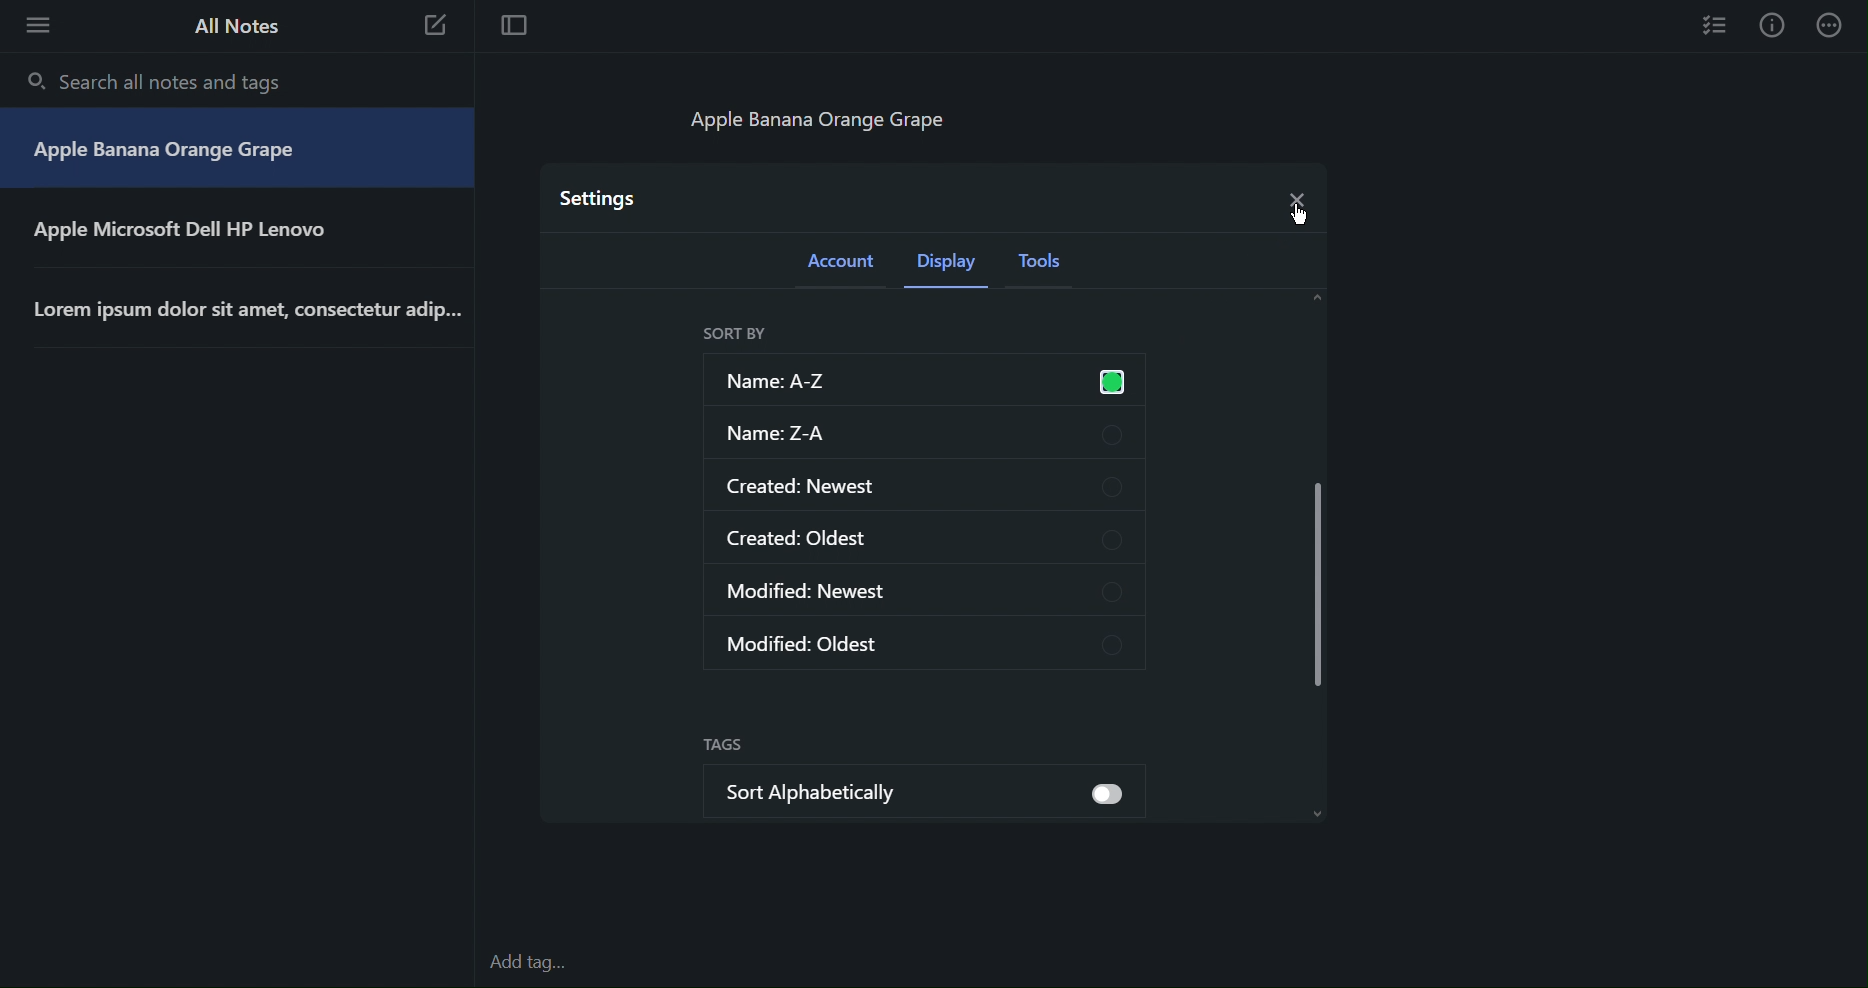 The width and height of the screenshot is (1868, 988). What do you see at coordinates (919, 379) in the screenshot?
I see `Name: A-Z` at bounding box center [919, 379].